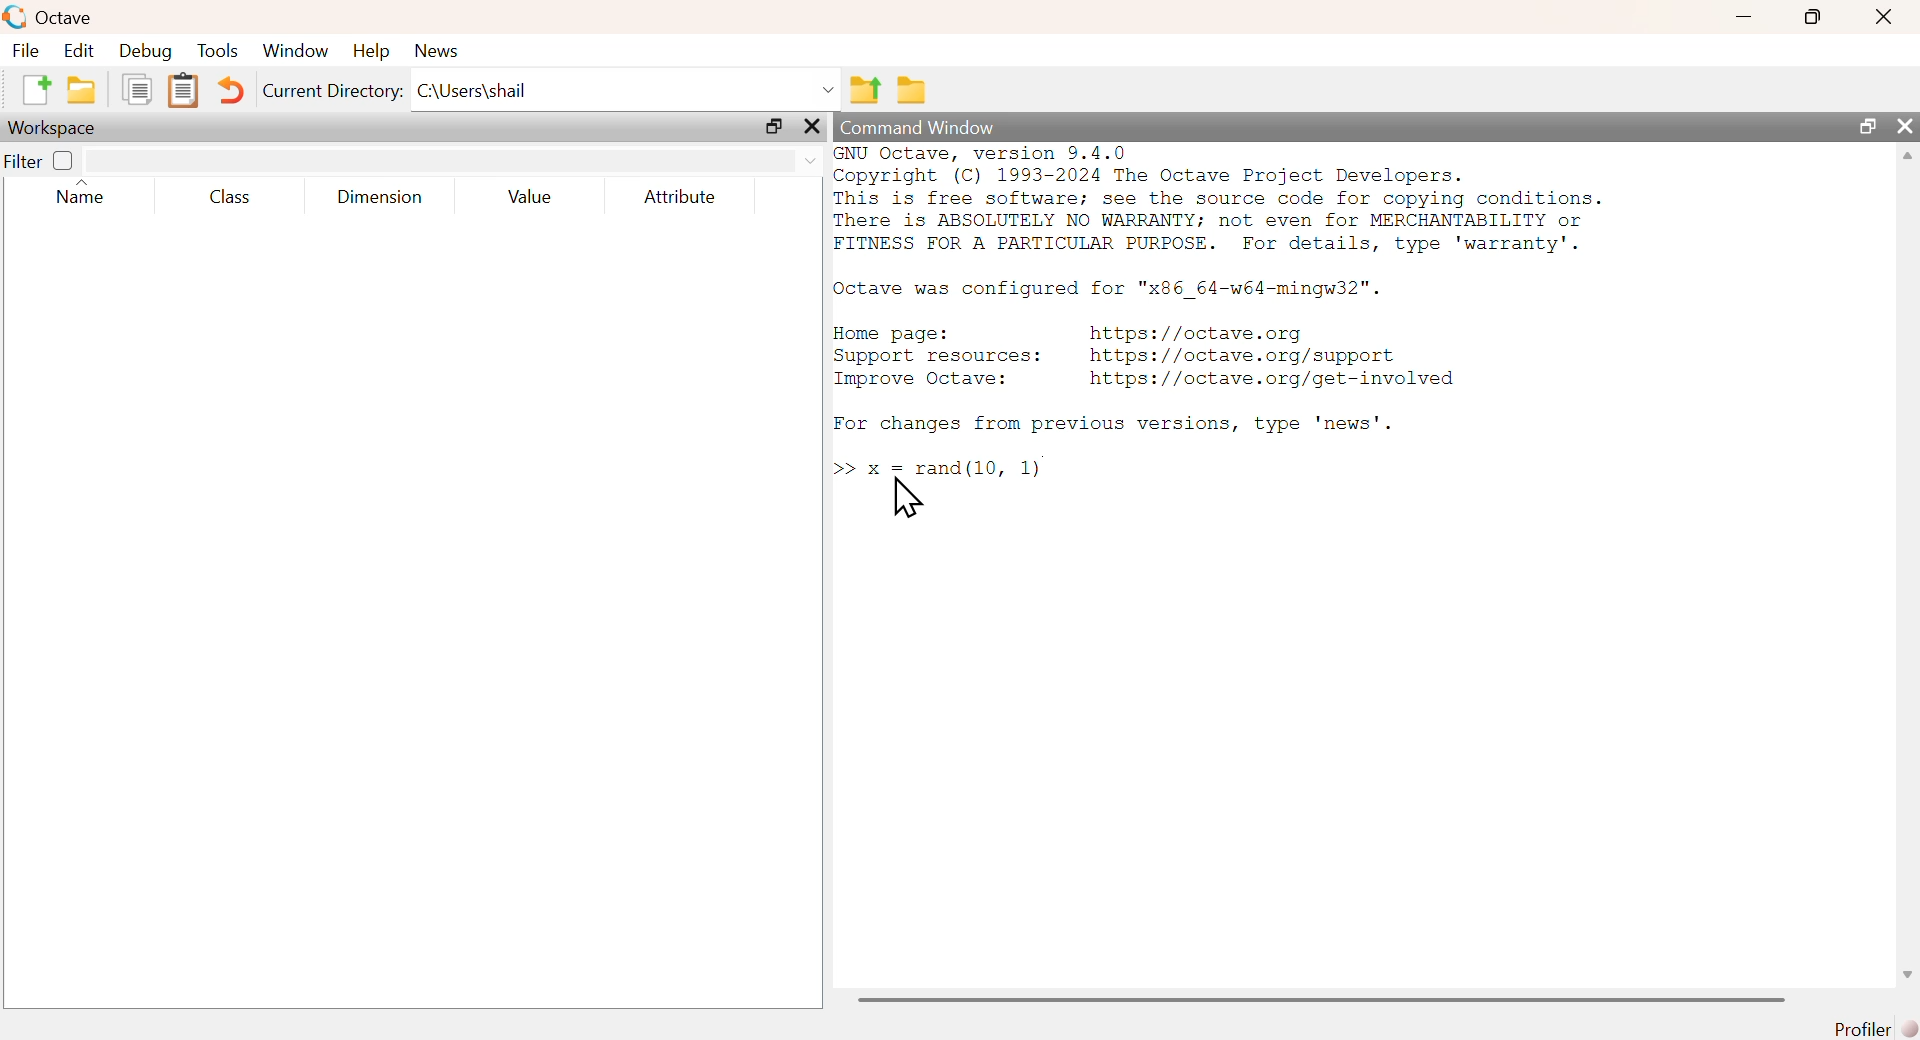 Image resolution: width=1920 pixels, height=1040 pixels. What do you see at coordinates (27, 51) in the screenshot?
I see `file` at bounding box center [27, 51].